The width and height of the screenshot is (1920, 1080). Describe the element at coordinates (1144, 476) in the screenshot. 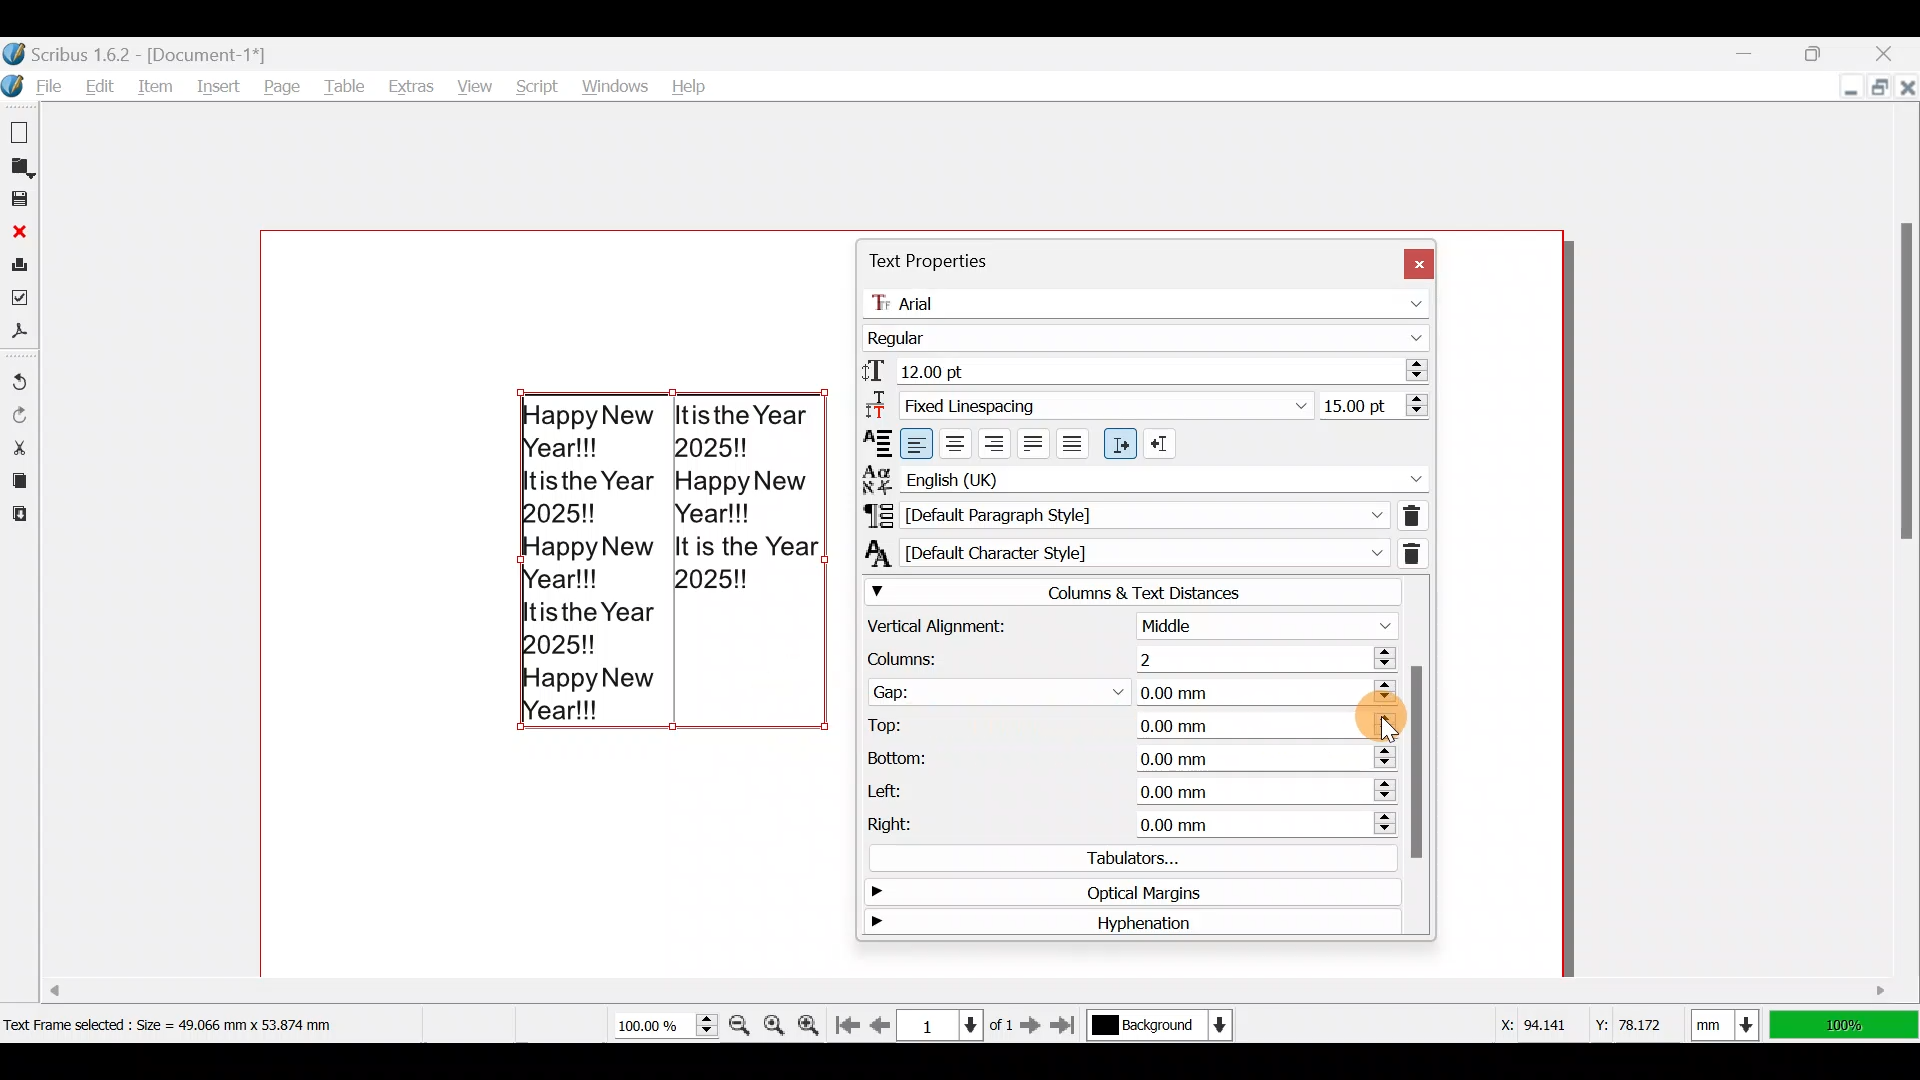

I see `Text language` at that location.